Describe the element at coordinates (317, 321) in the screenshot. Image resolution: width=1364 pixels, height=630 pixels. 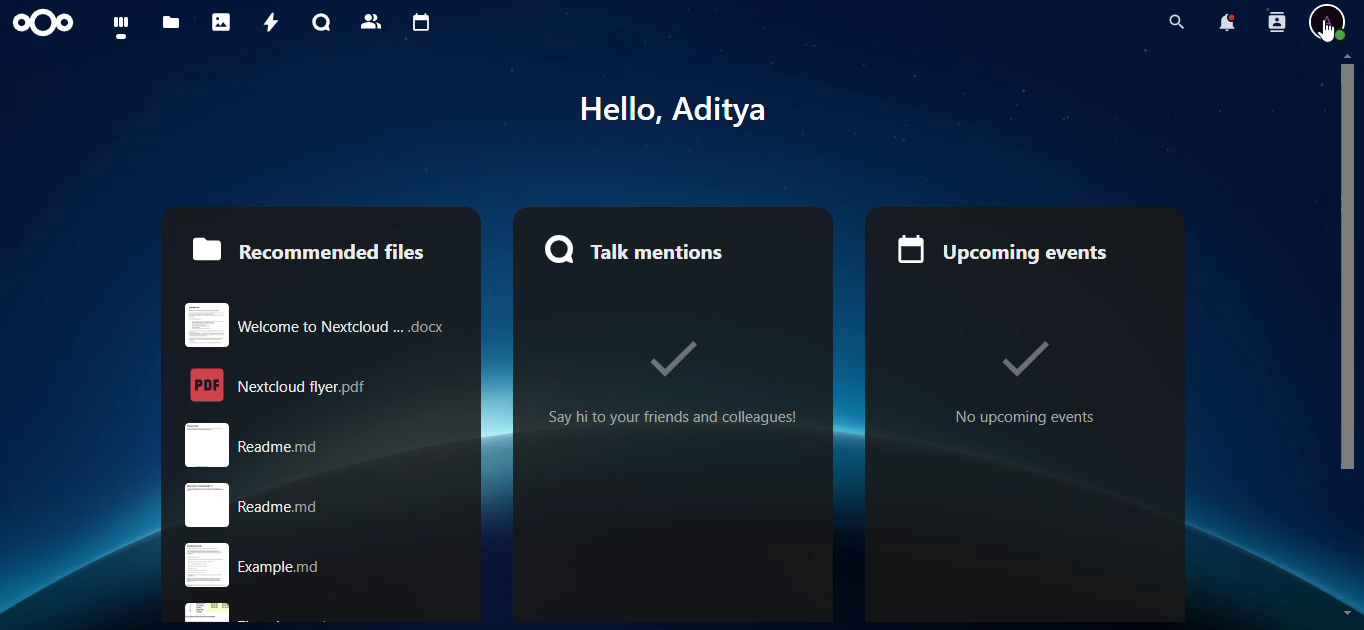
I see `Welcome to next cloud...docx` at that location.